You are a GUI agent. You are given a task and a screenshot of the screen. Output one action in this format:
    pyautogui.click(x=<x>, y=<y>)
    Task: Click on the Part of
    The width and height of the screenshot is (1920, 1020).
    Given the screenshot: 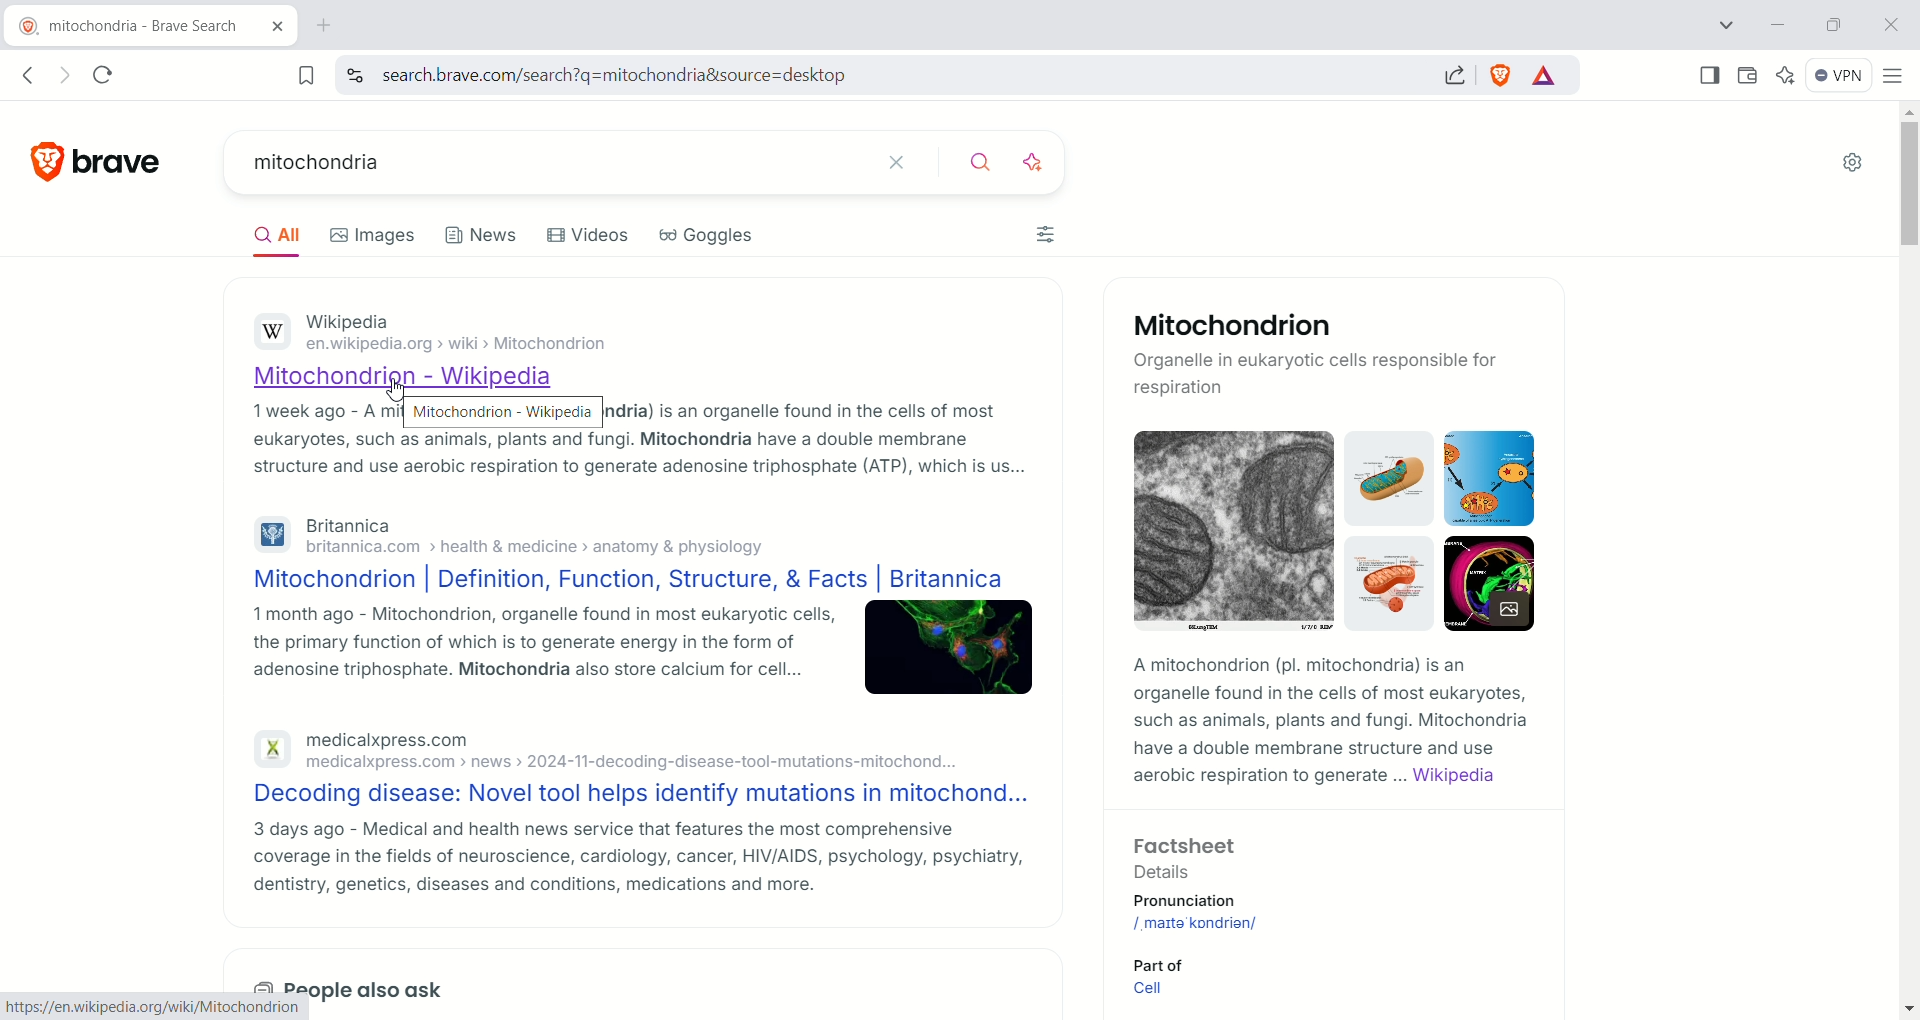 What is the action you would take?
    pyautogui.click(x=1160, y=965)
    